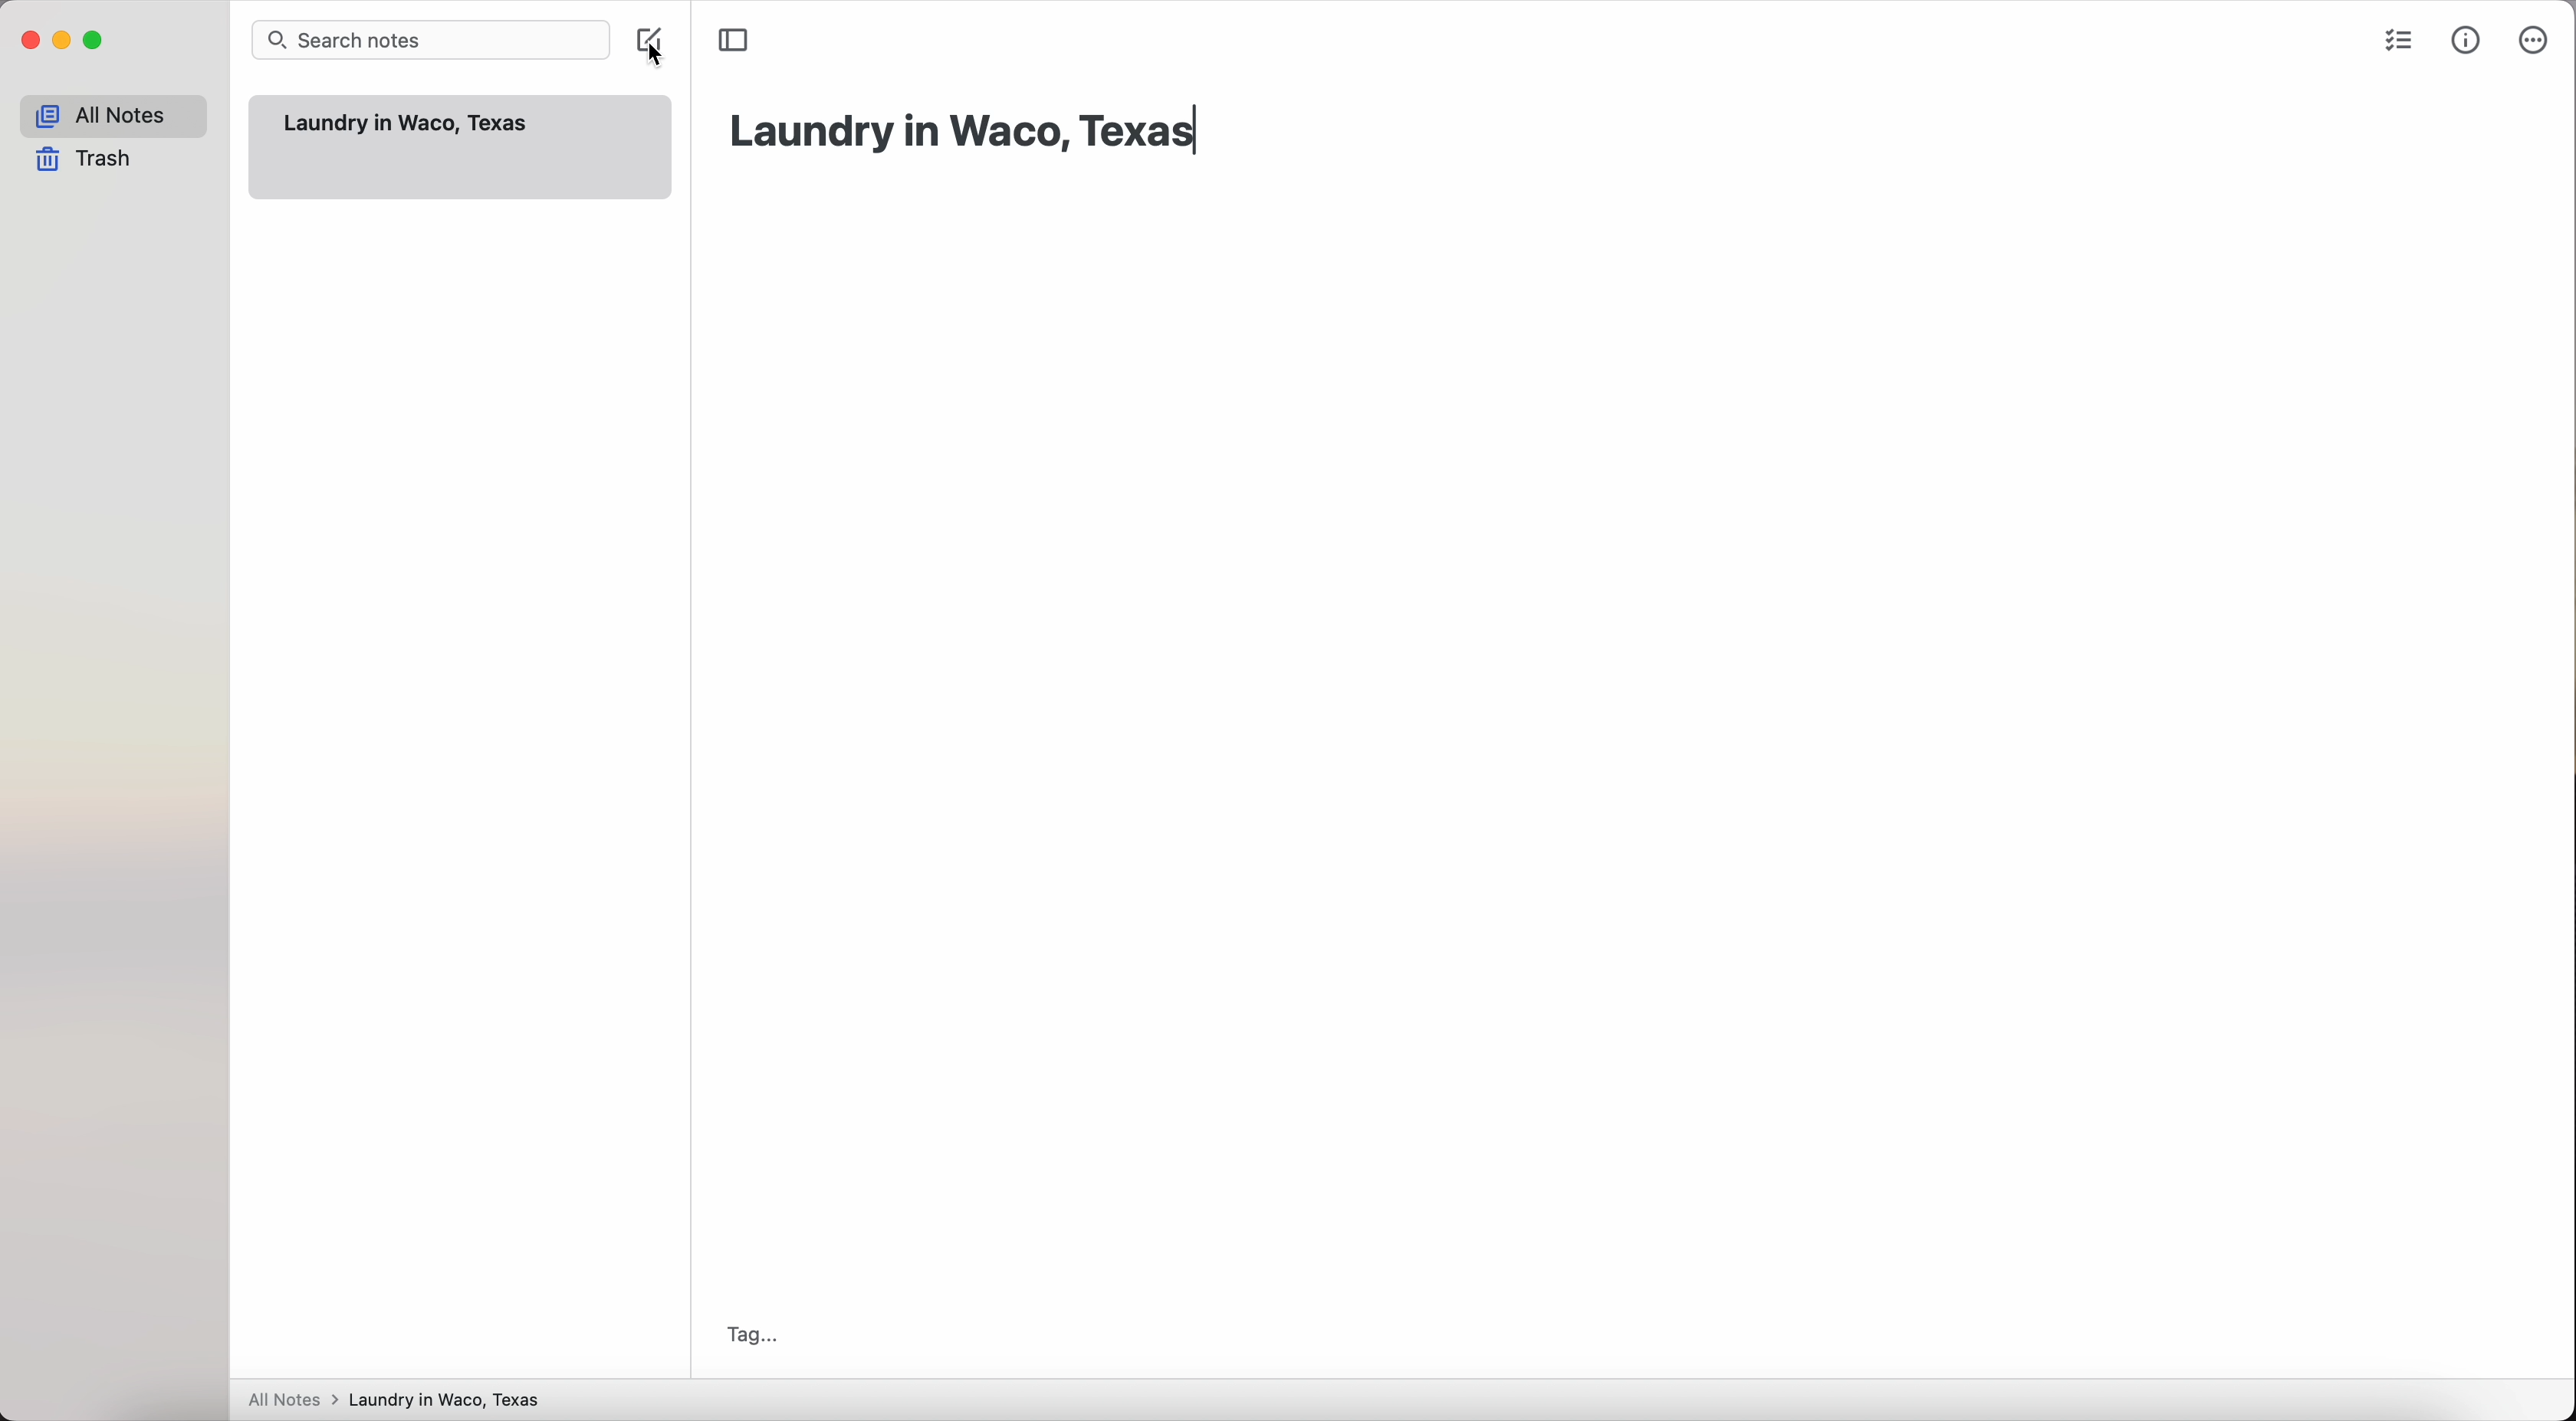 Image resolution: width=2576 pixels, height=1421 pixels. Describe the element at coordinates (409, 123) in the screenshot. I see `Laundry in Waco, Texas` at that location.